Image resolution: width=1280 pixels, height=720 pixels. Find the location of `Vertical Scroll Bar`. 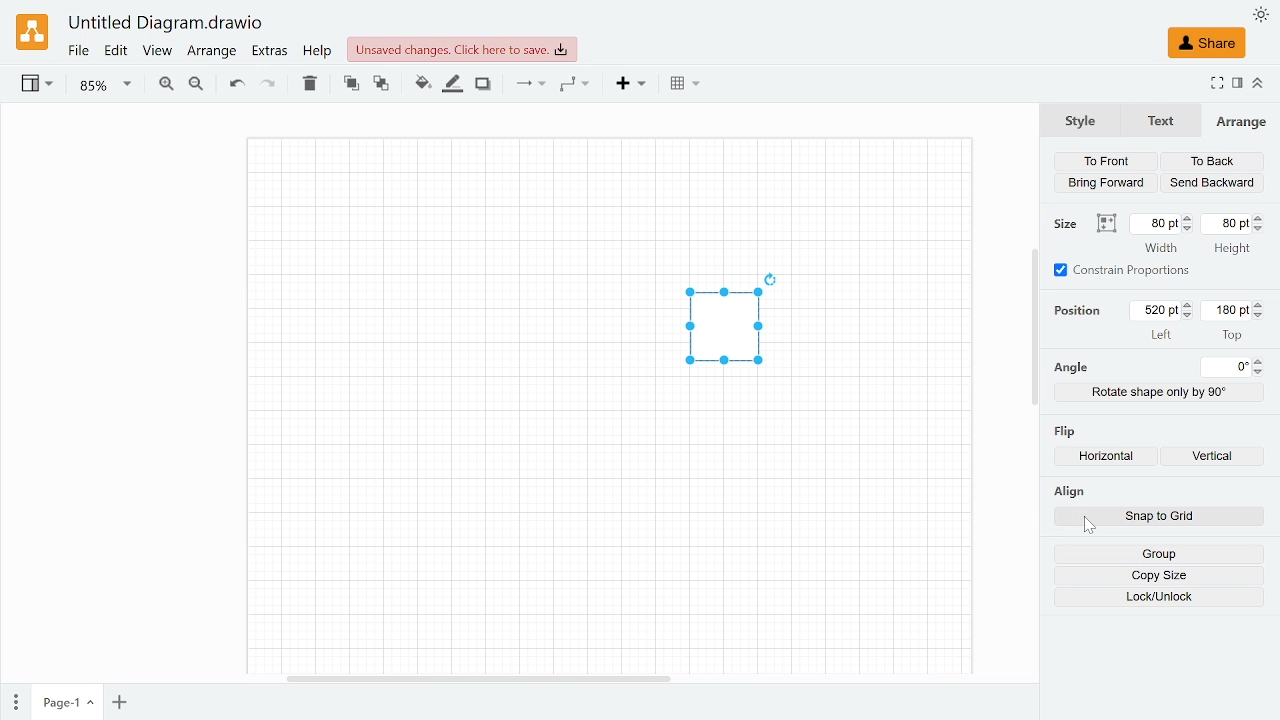

Vertical Scroll Bar is located at coordinates (1025, 329).